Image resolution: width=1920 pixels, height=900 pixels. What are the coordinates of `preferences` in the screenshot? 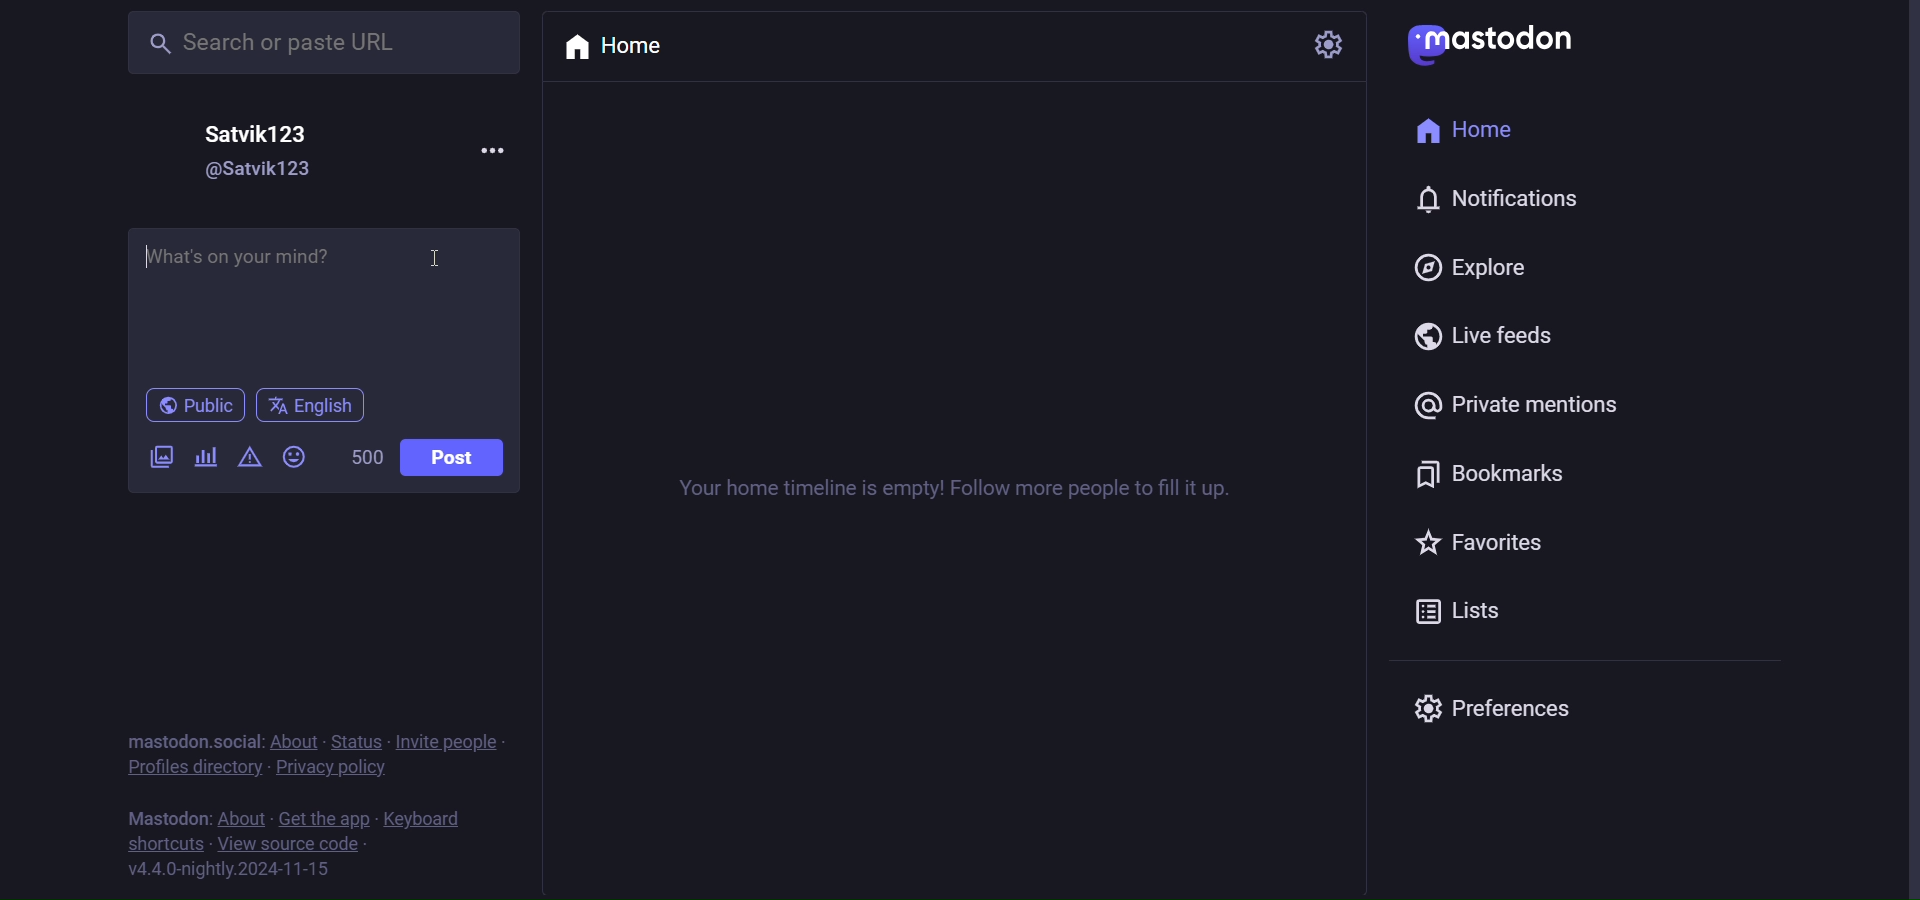 It's located at (1492, 705).